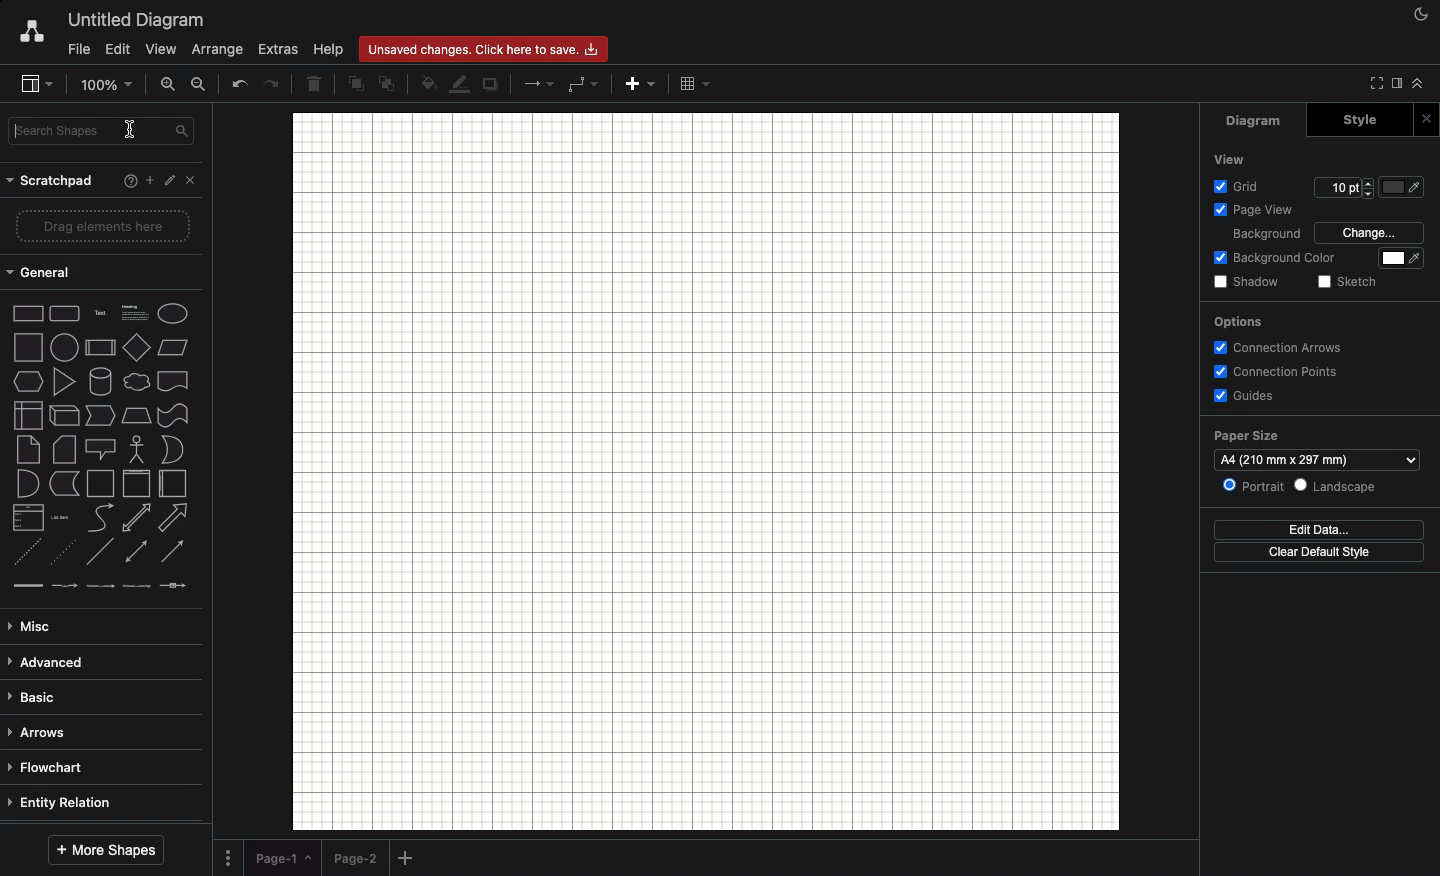  Describe the element at coordinates (1418, 83) in the screenshot. I see `Collapse` at that location.